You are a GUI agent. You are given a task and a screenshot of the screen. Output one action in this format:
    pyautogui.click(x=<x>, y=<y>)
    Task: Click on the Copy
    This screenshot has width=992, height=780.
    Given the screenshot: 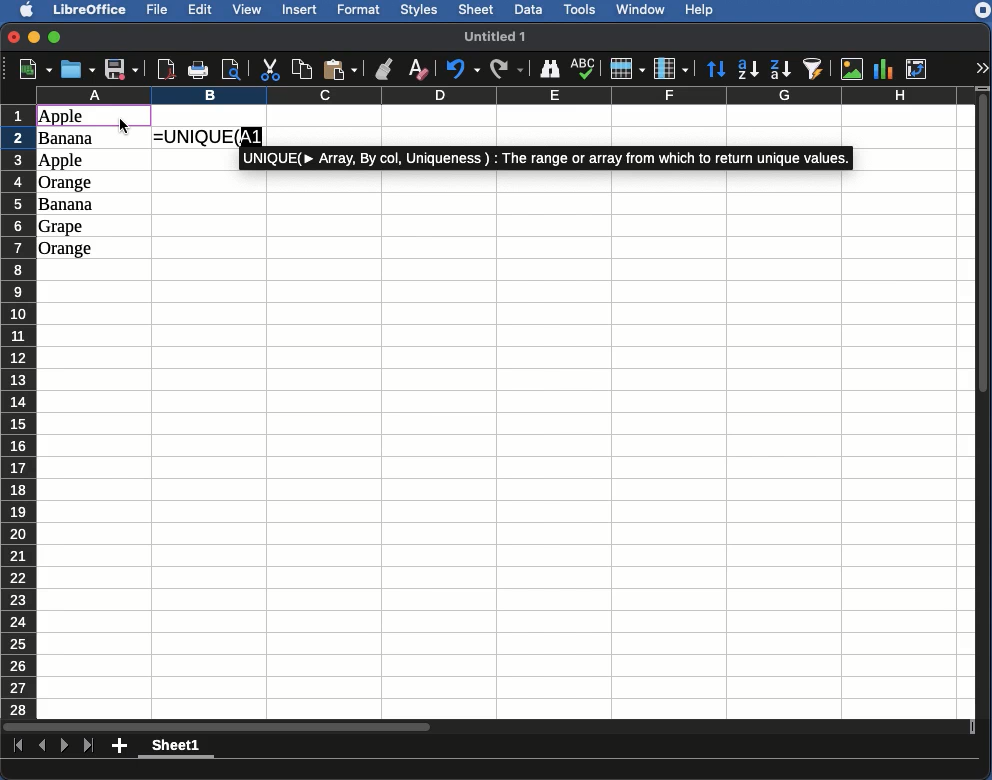 What is the action you would take?
    pyautogui.click(x=302, y=69)
    